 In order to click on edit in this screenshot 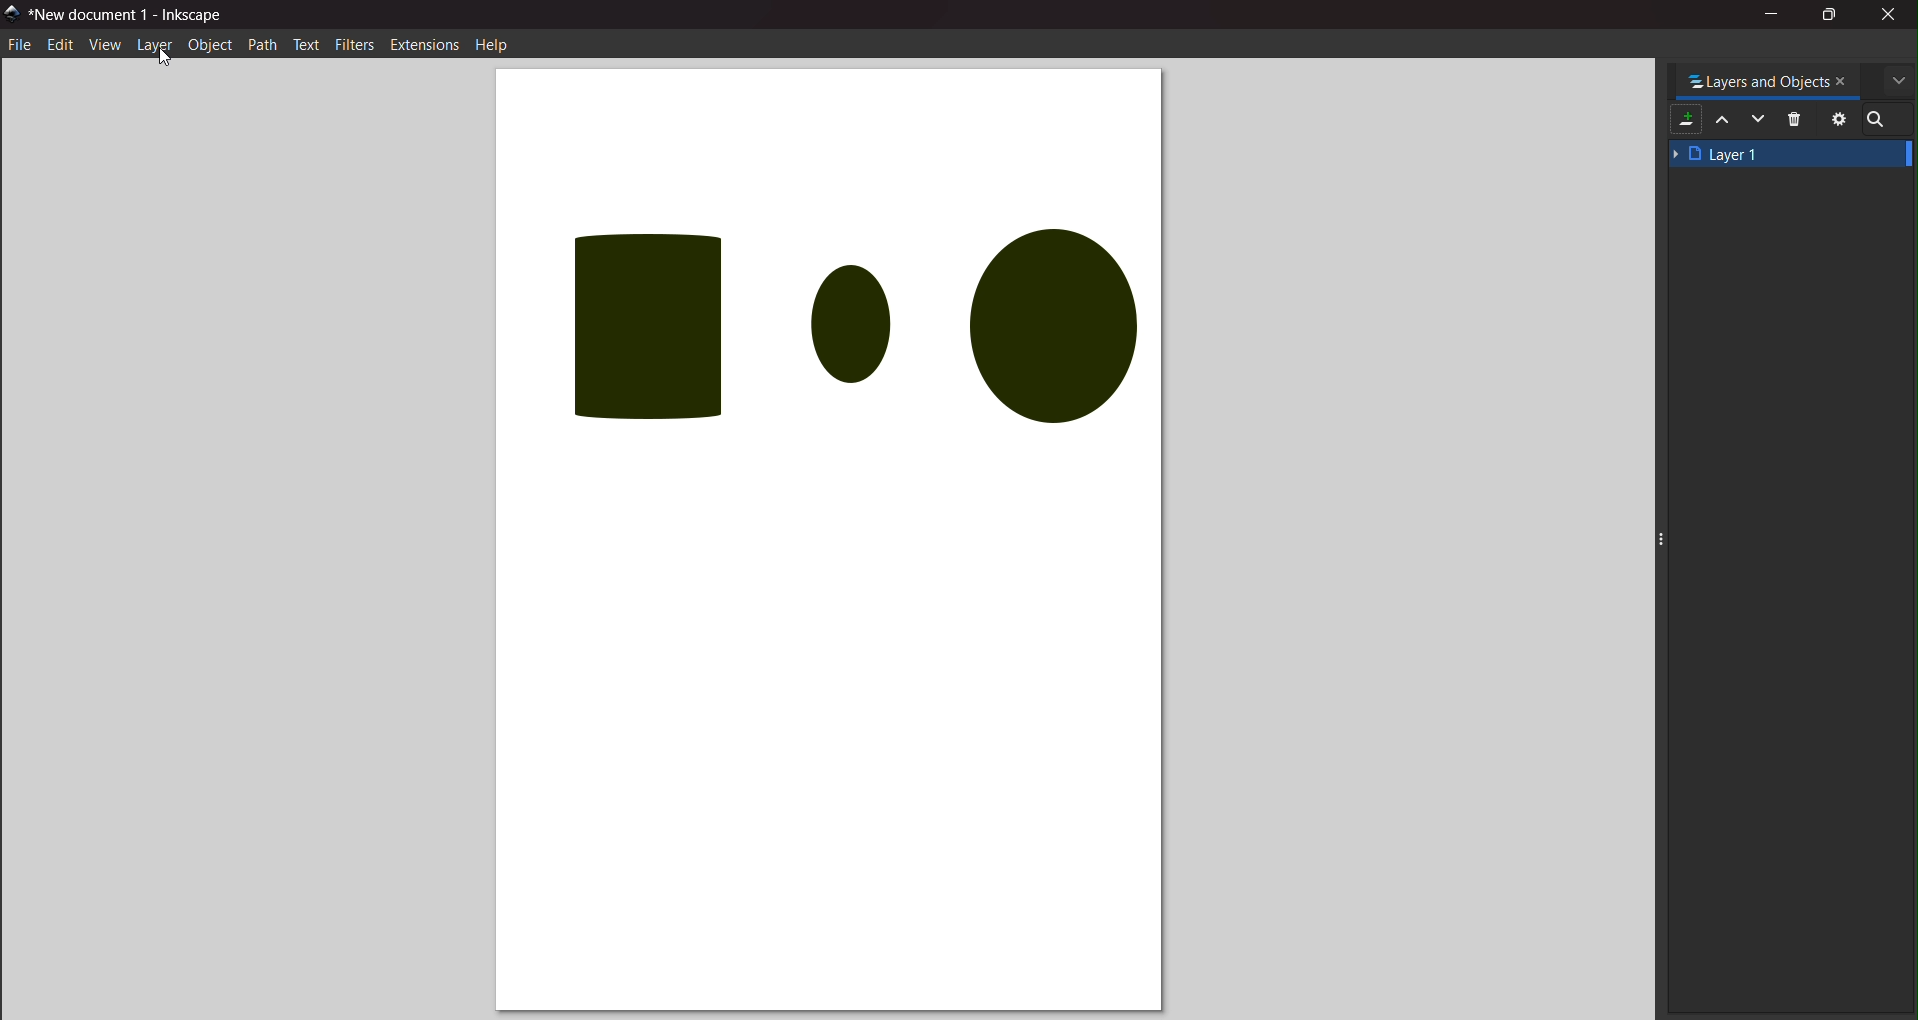, I will do `click(60, 44)`.